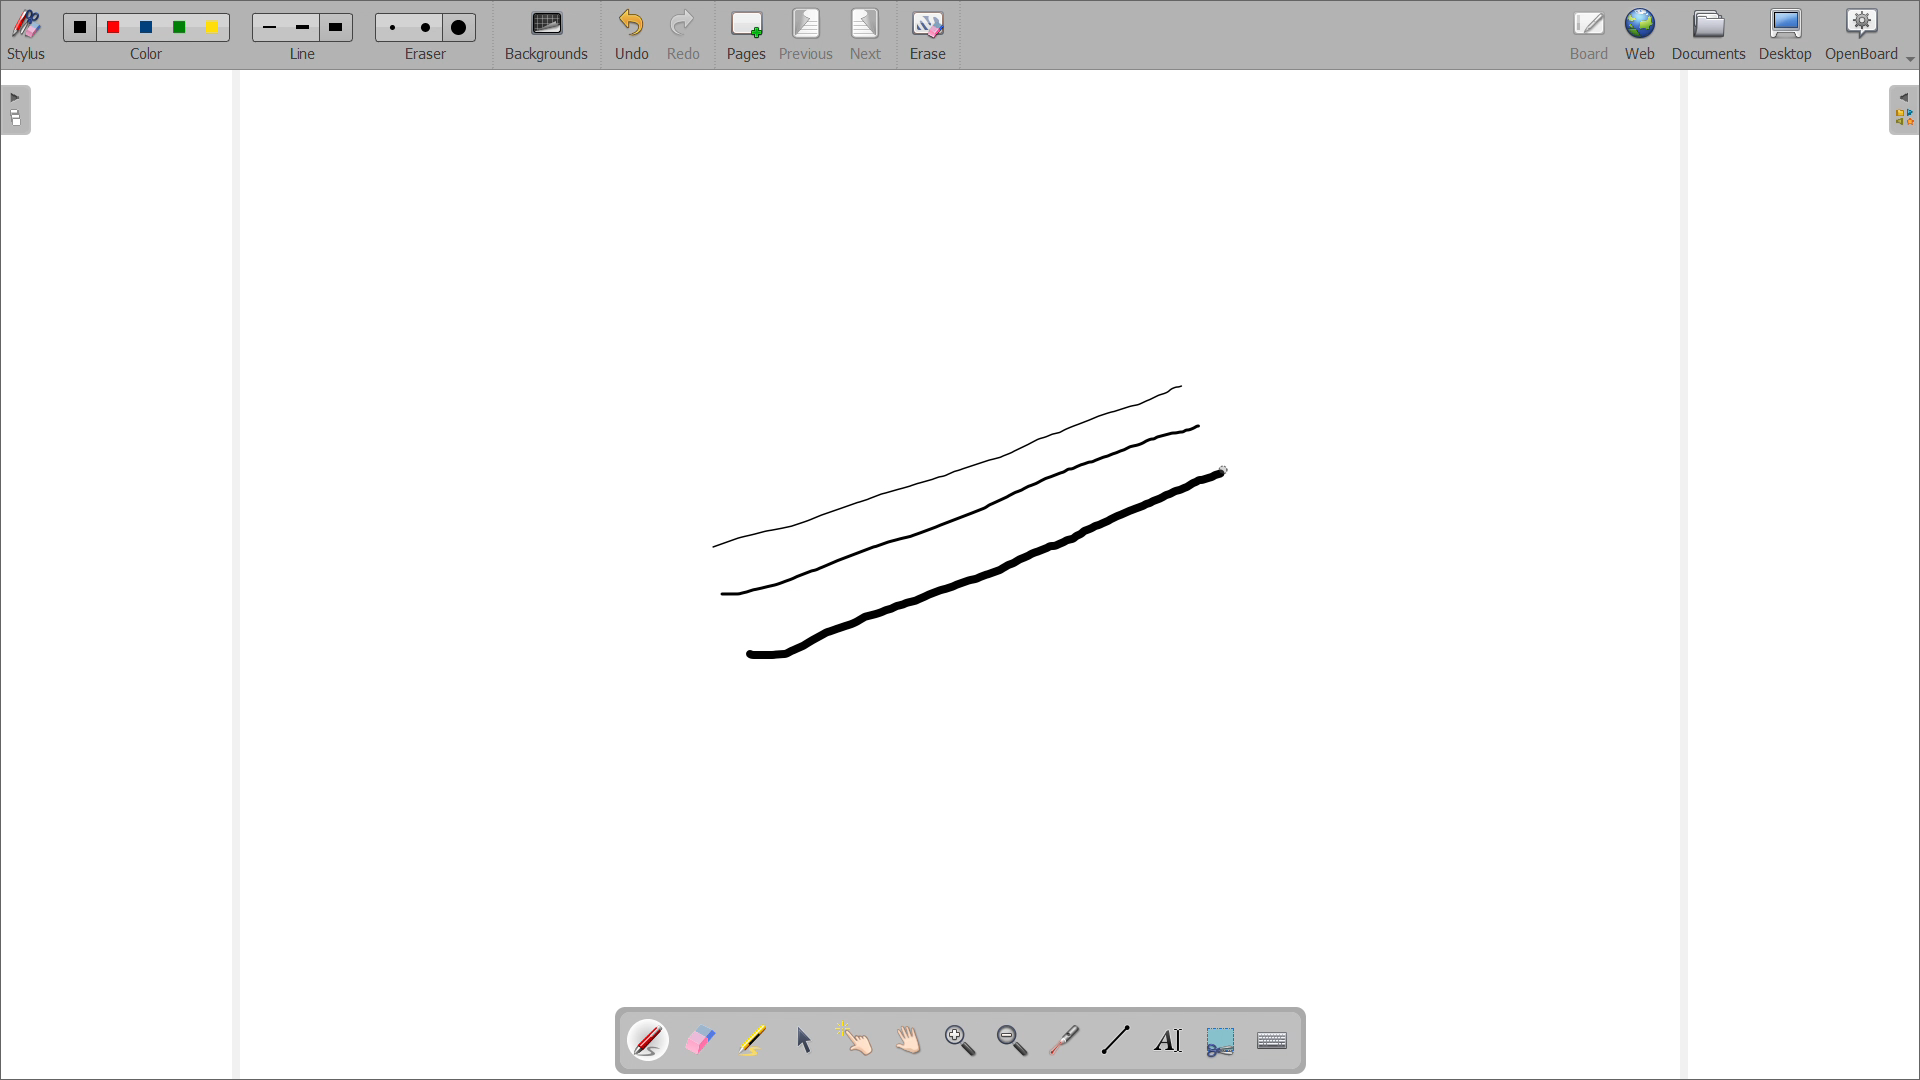 The image size is (1920, 1080). What do you see at coordinates (1116, 1040) in the screenshot?
I see `draw lines` at bounding box center [1116, 1040].